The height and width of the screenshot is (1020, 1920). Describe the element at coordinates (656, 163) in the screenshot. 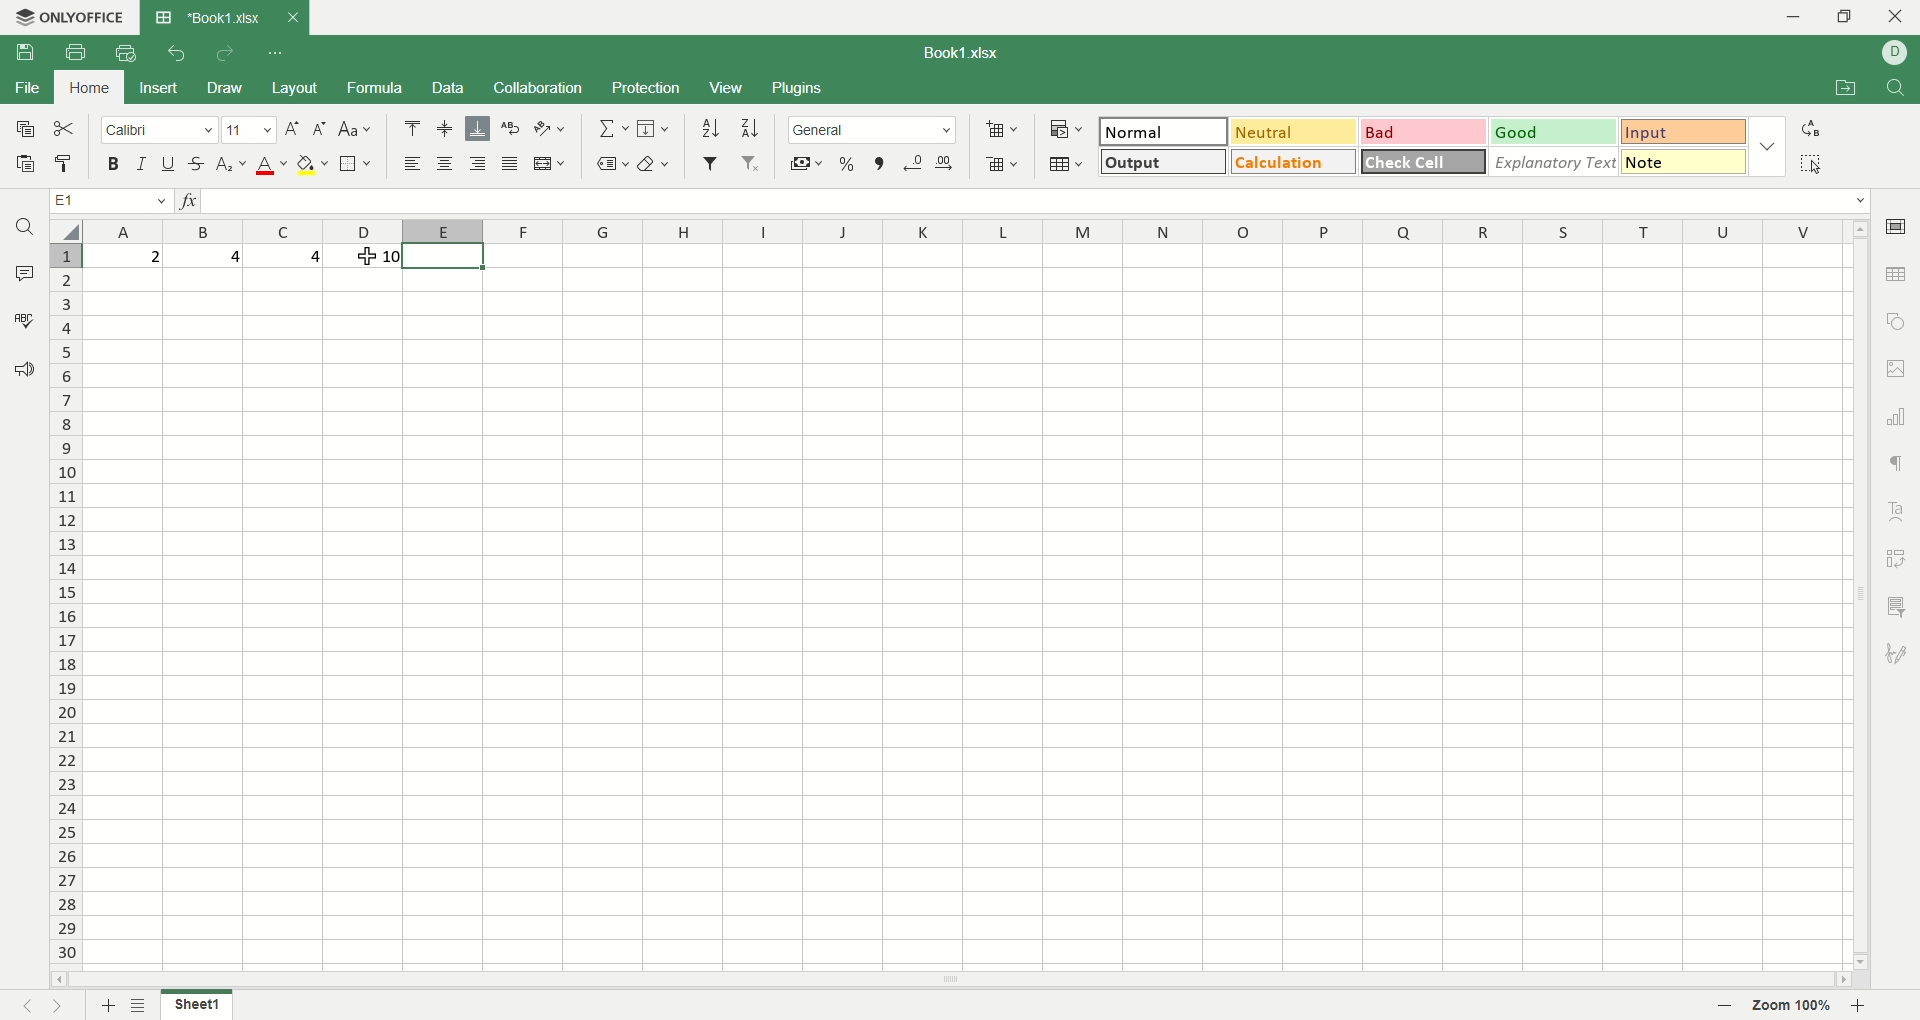

I see `clear` at that location.